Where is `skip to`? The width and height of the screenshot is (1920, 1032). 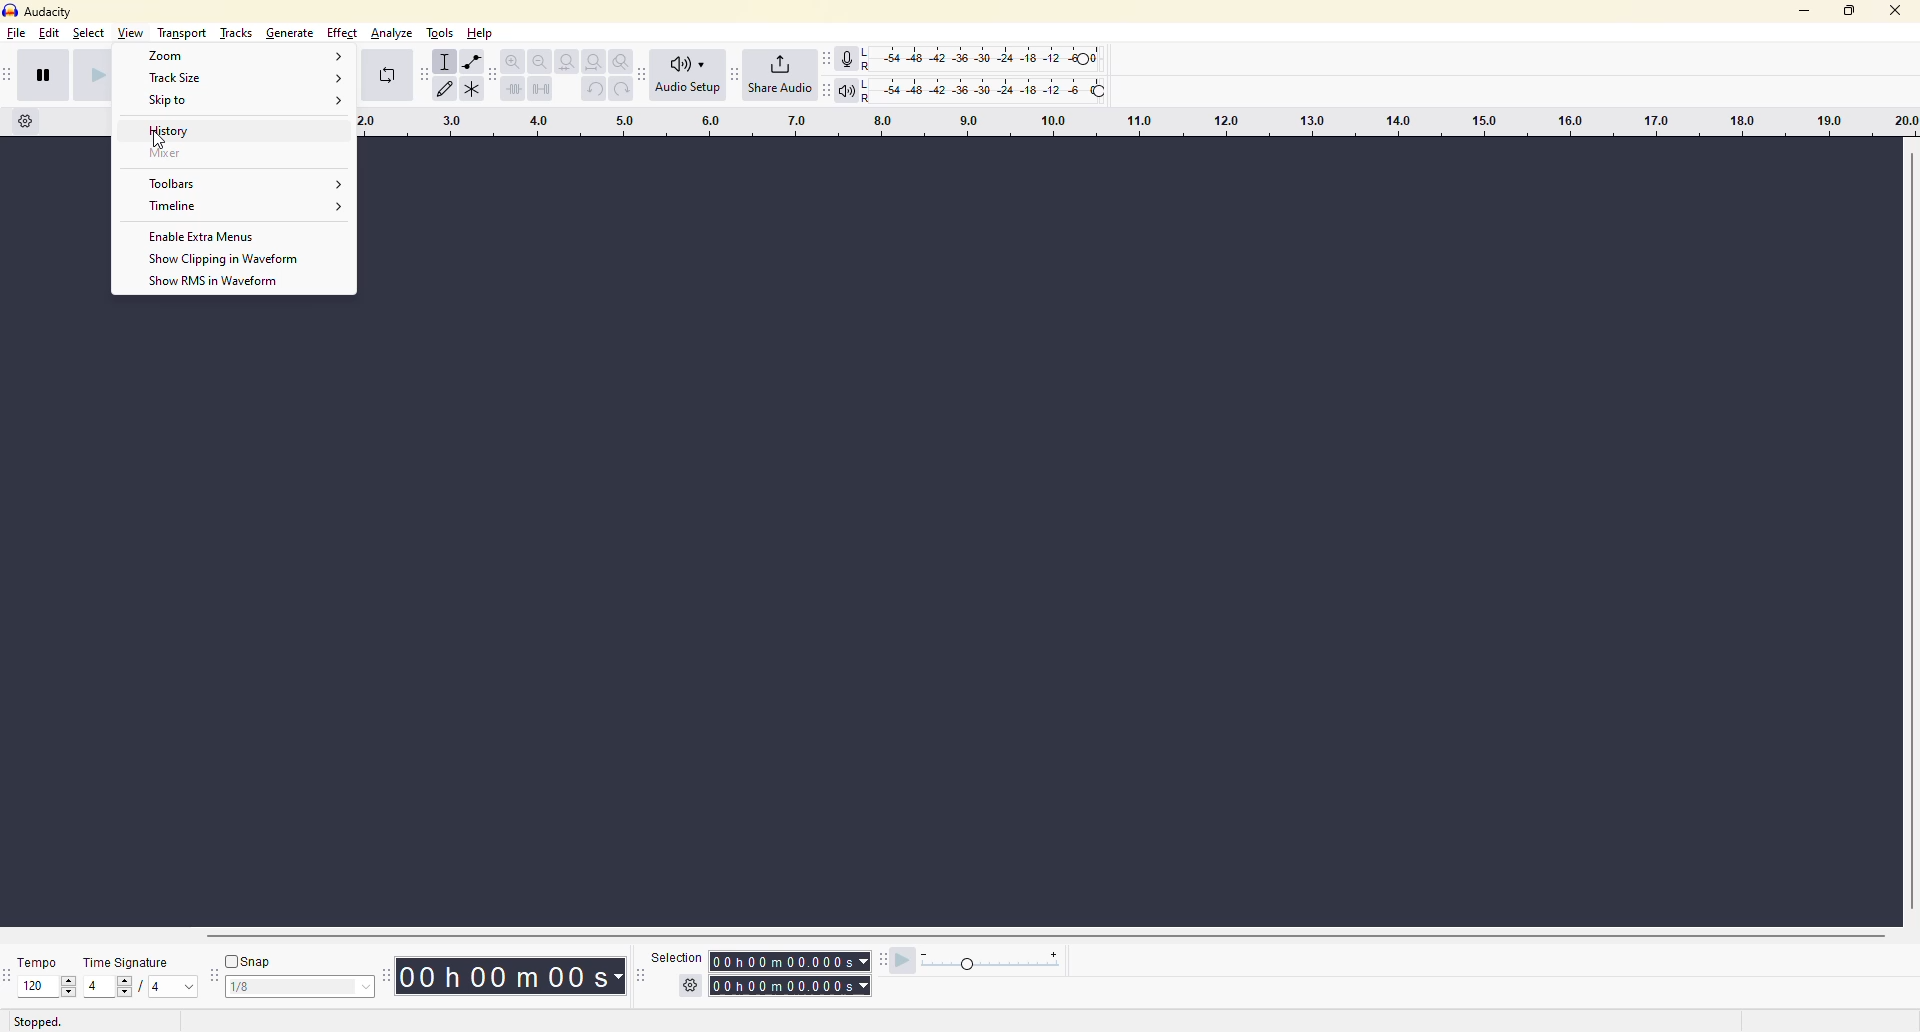 skip to is located at coordinates (246, 102).